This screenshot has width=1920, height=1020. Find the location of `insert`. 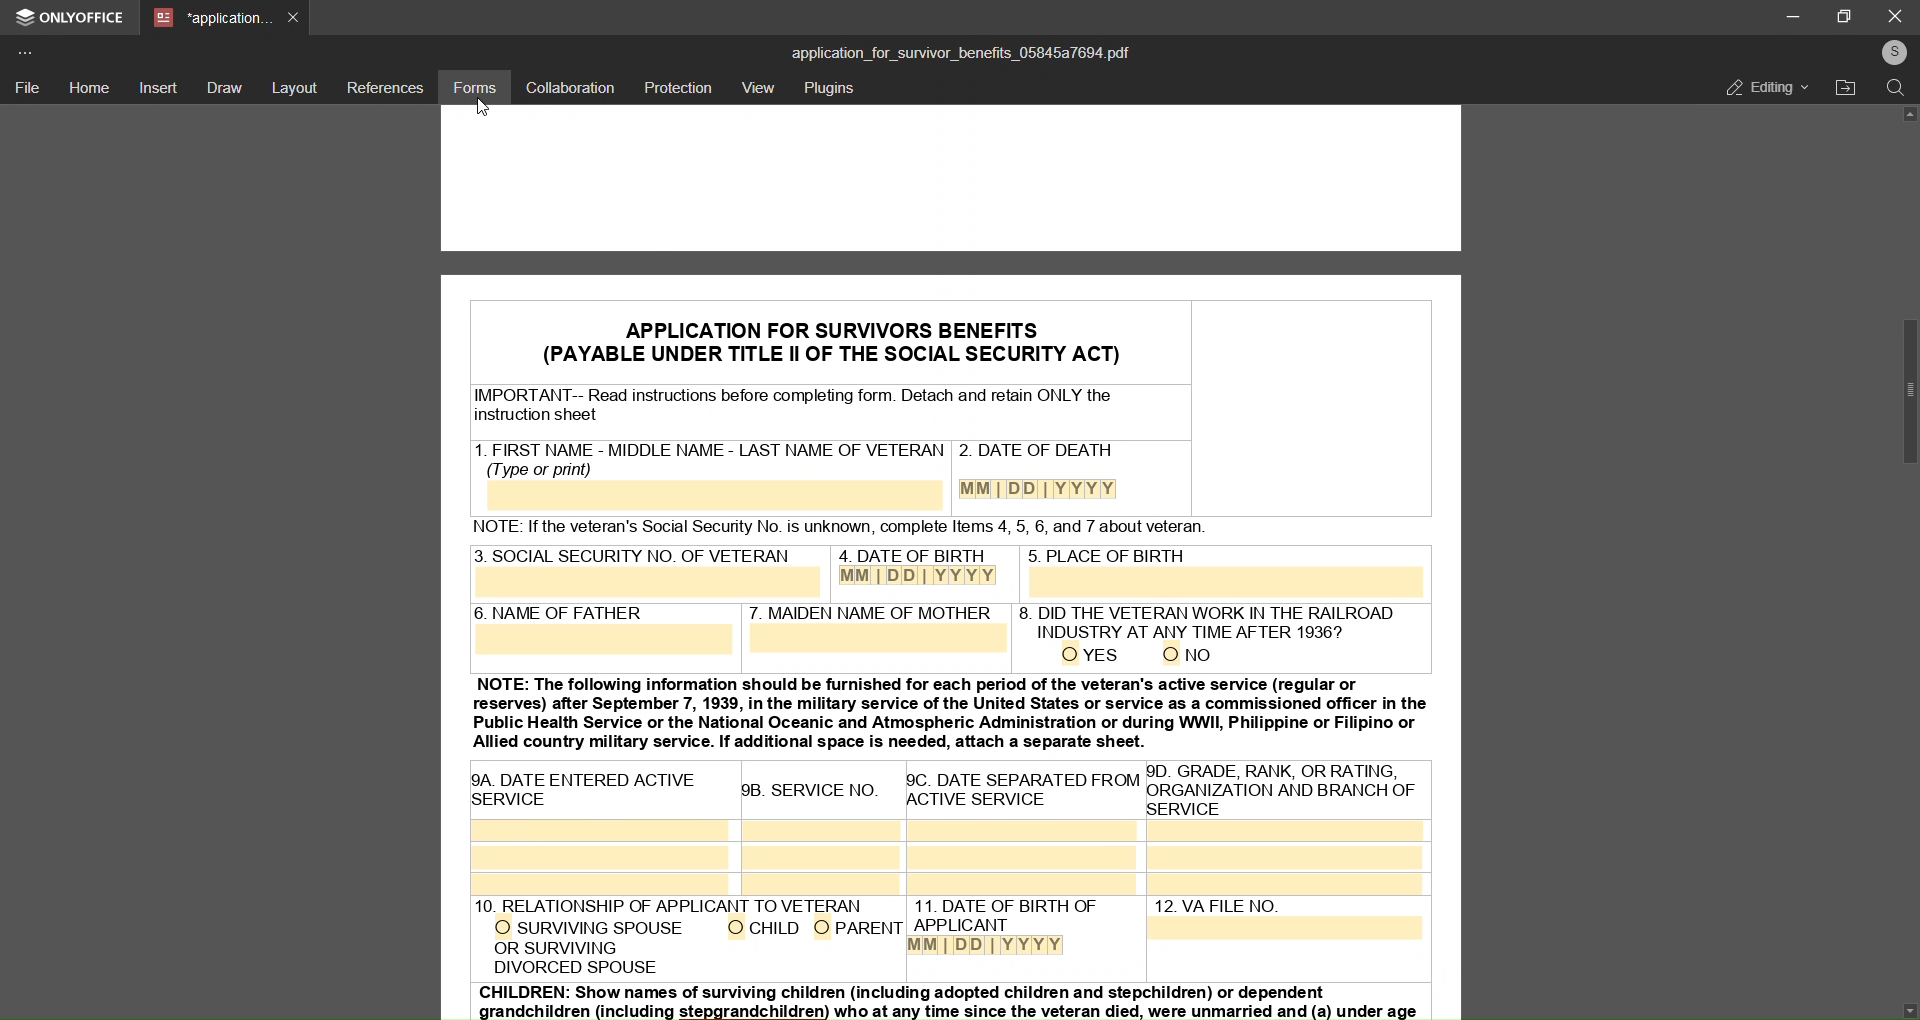

insert is located at coordinates (160, 89).